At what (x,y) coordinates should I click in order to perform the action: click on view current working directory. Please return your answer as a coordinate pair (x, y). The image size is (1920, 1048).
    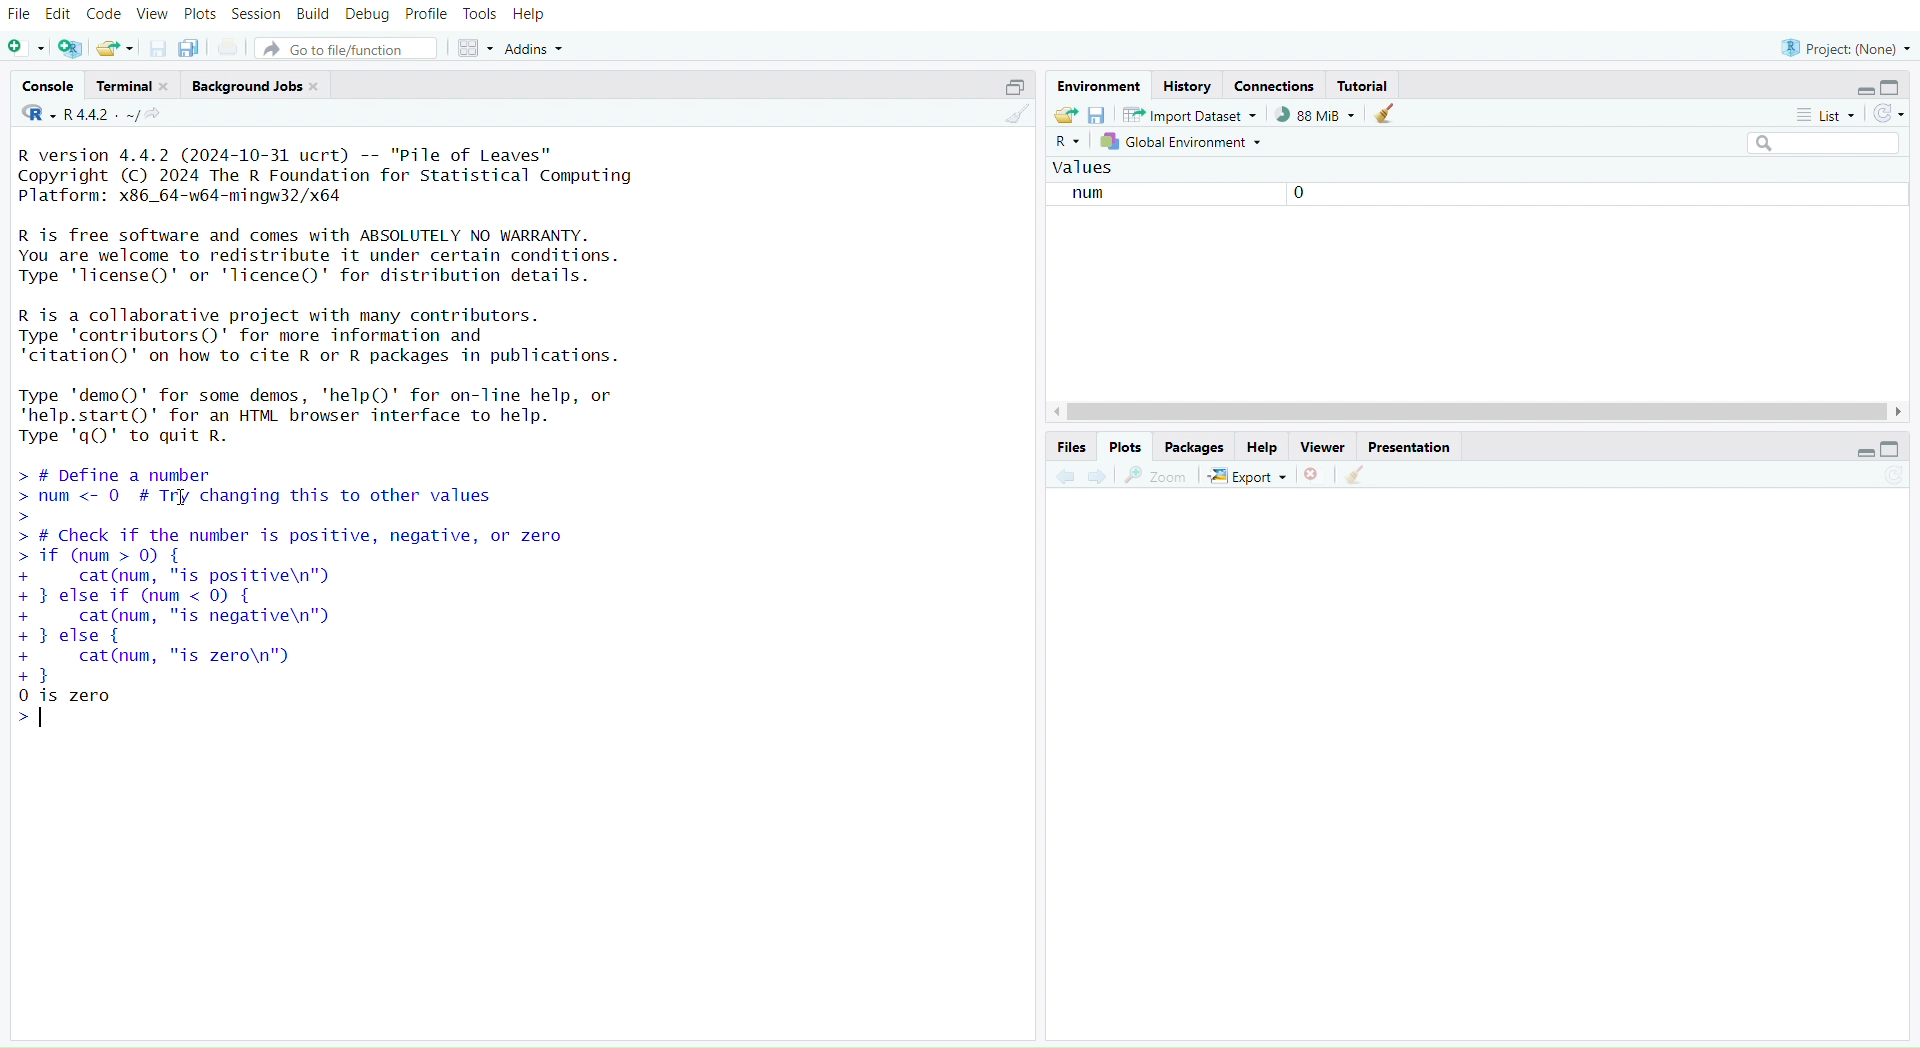
    Looking at the image, I should click on (158, 115).